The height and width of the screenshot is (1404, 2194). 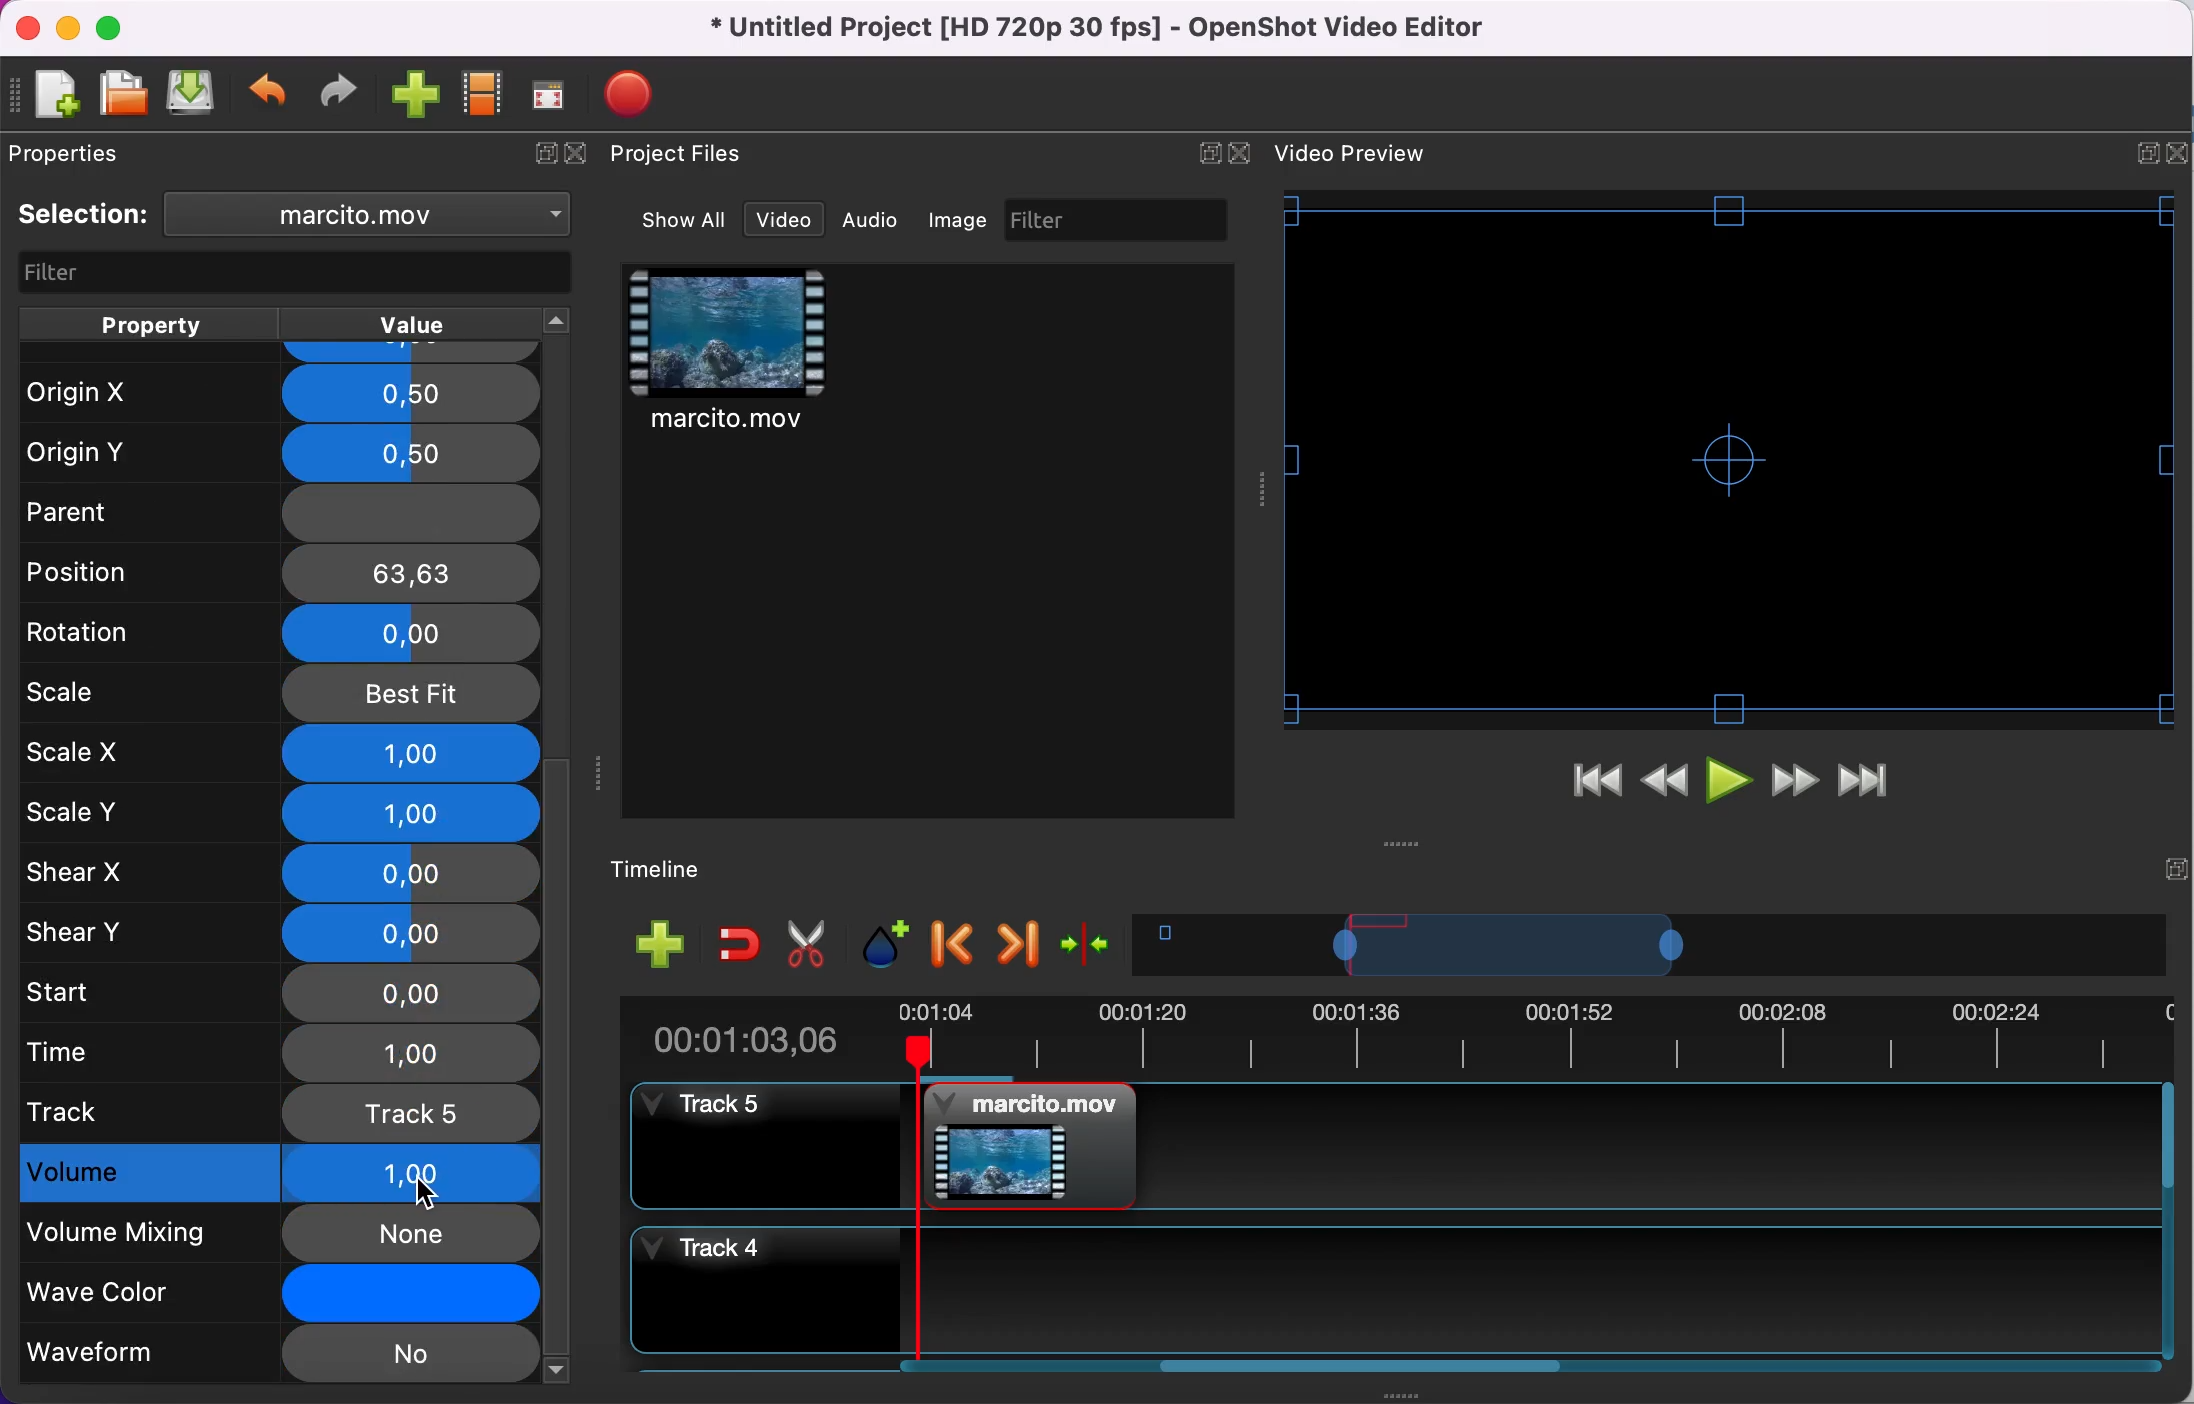 I want to click on image, so click(x=960, y=220).